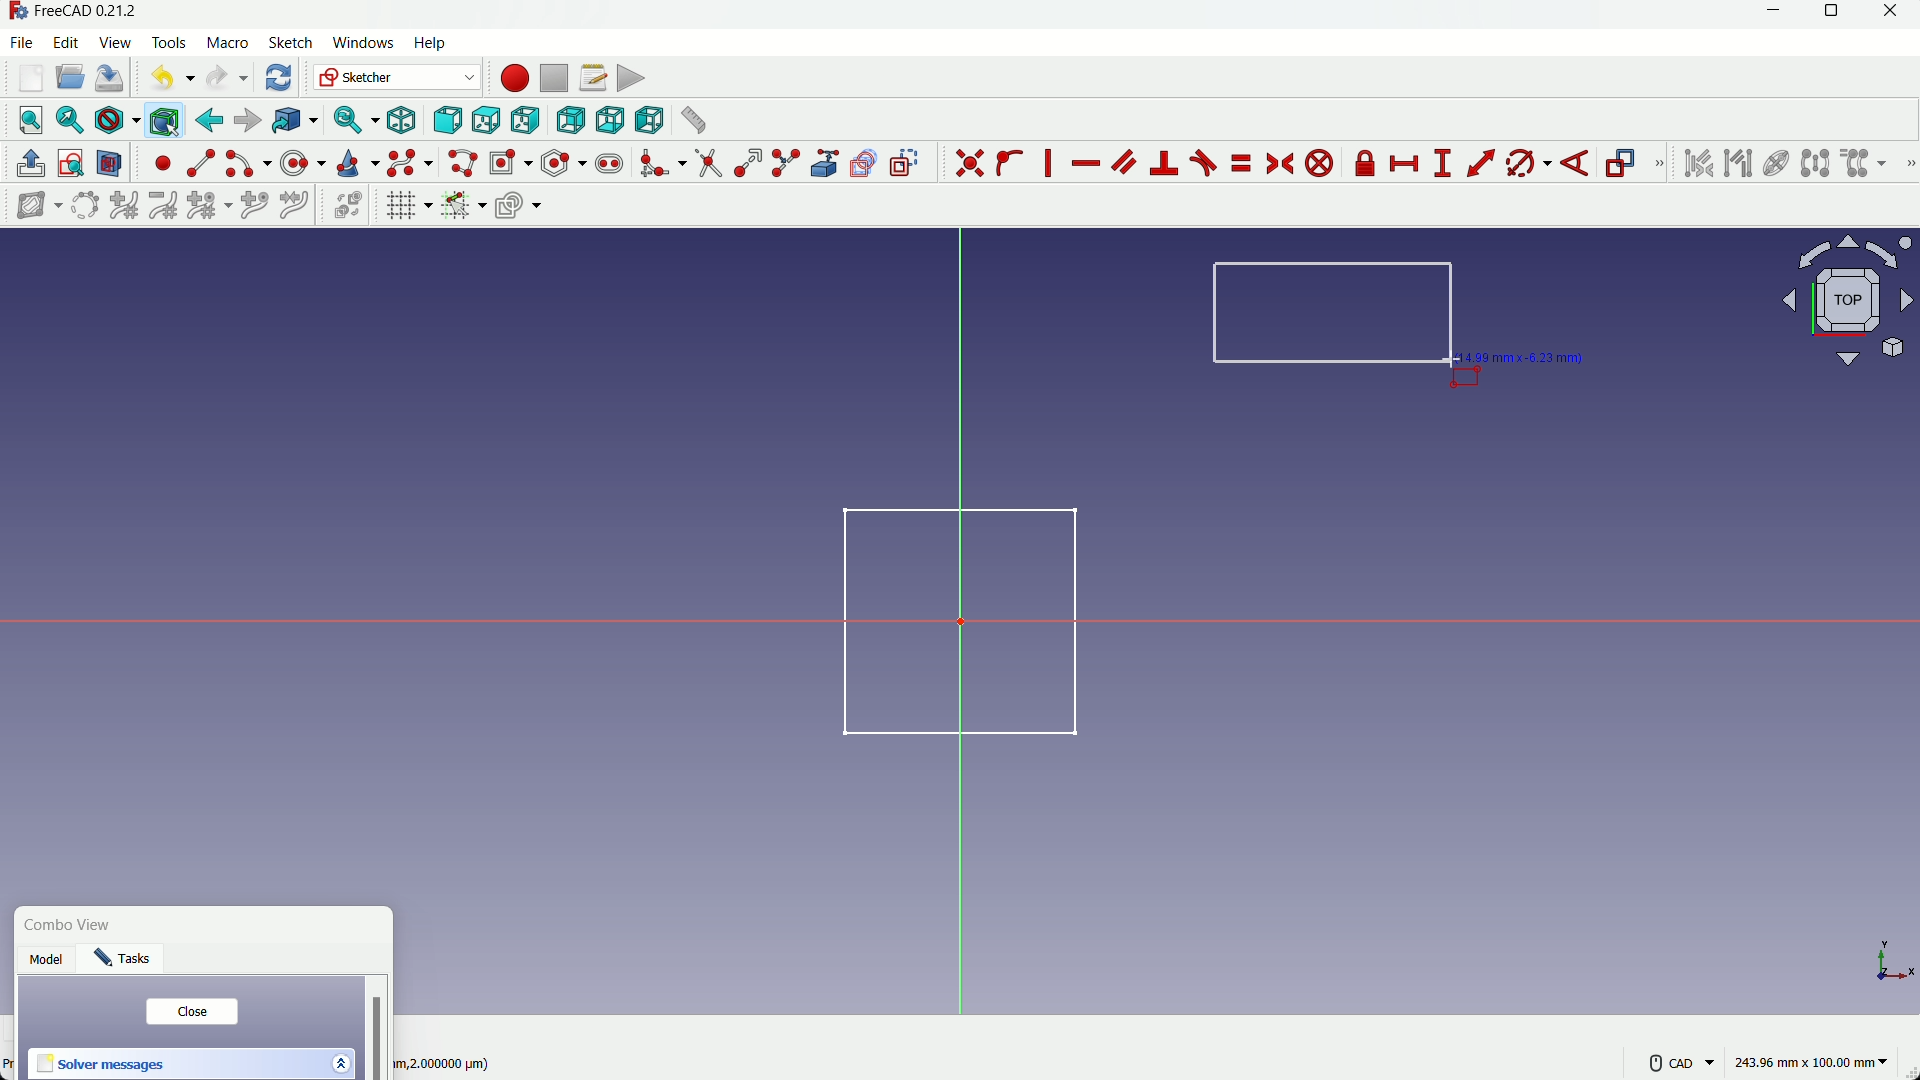 The image size is (1920, 1080). What do you see at coordinates (1450, 361) in the screenshot?
I see `cursor` at bounding box center [1450, 361].